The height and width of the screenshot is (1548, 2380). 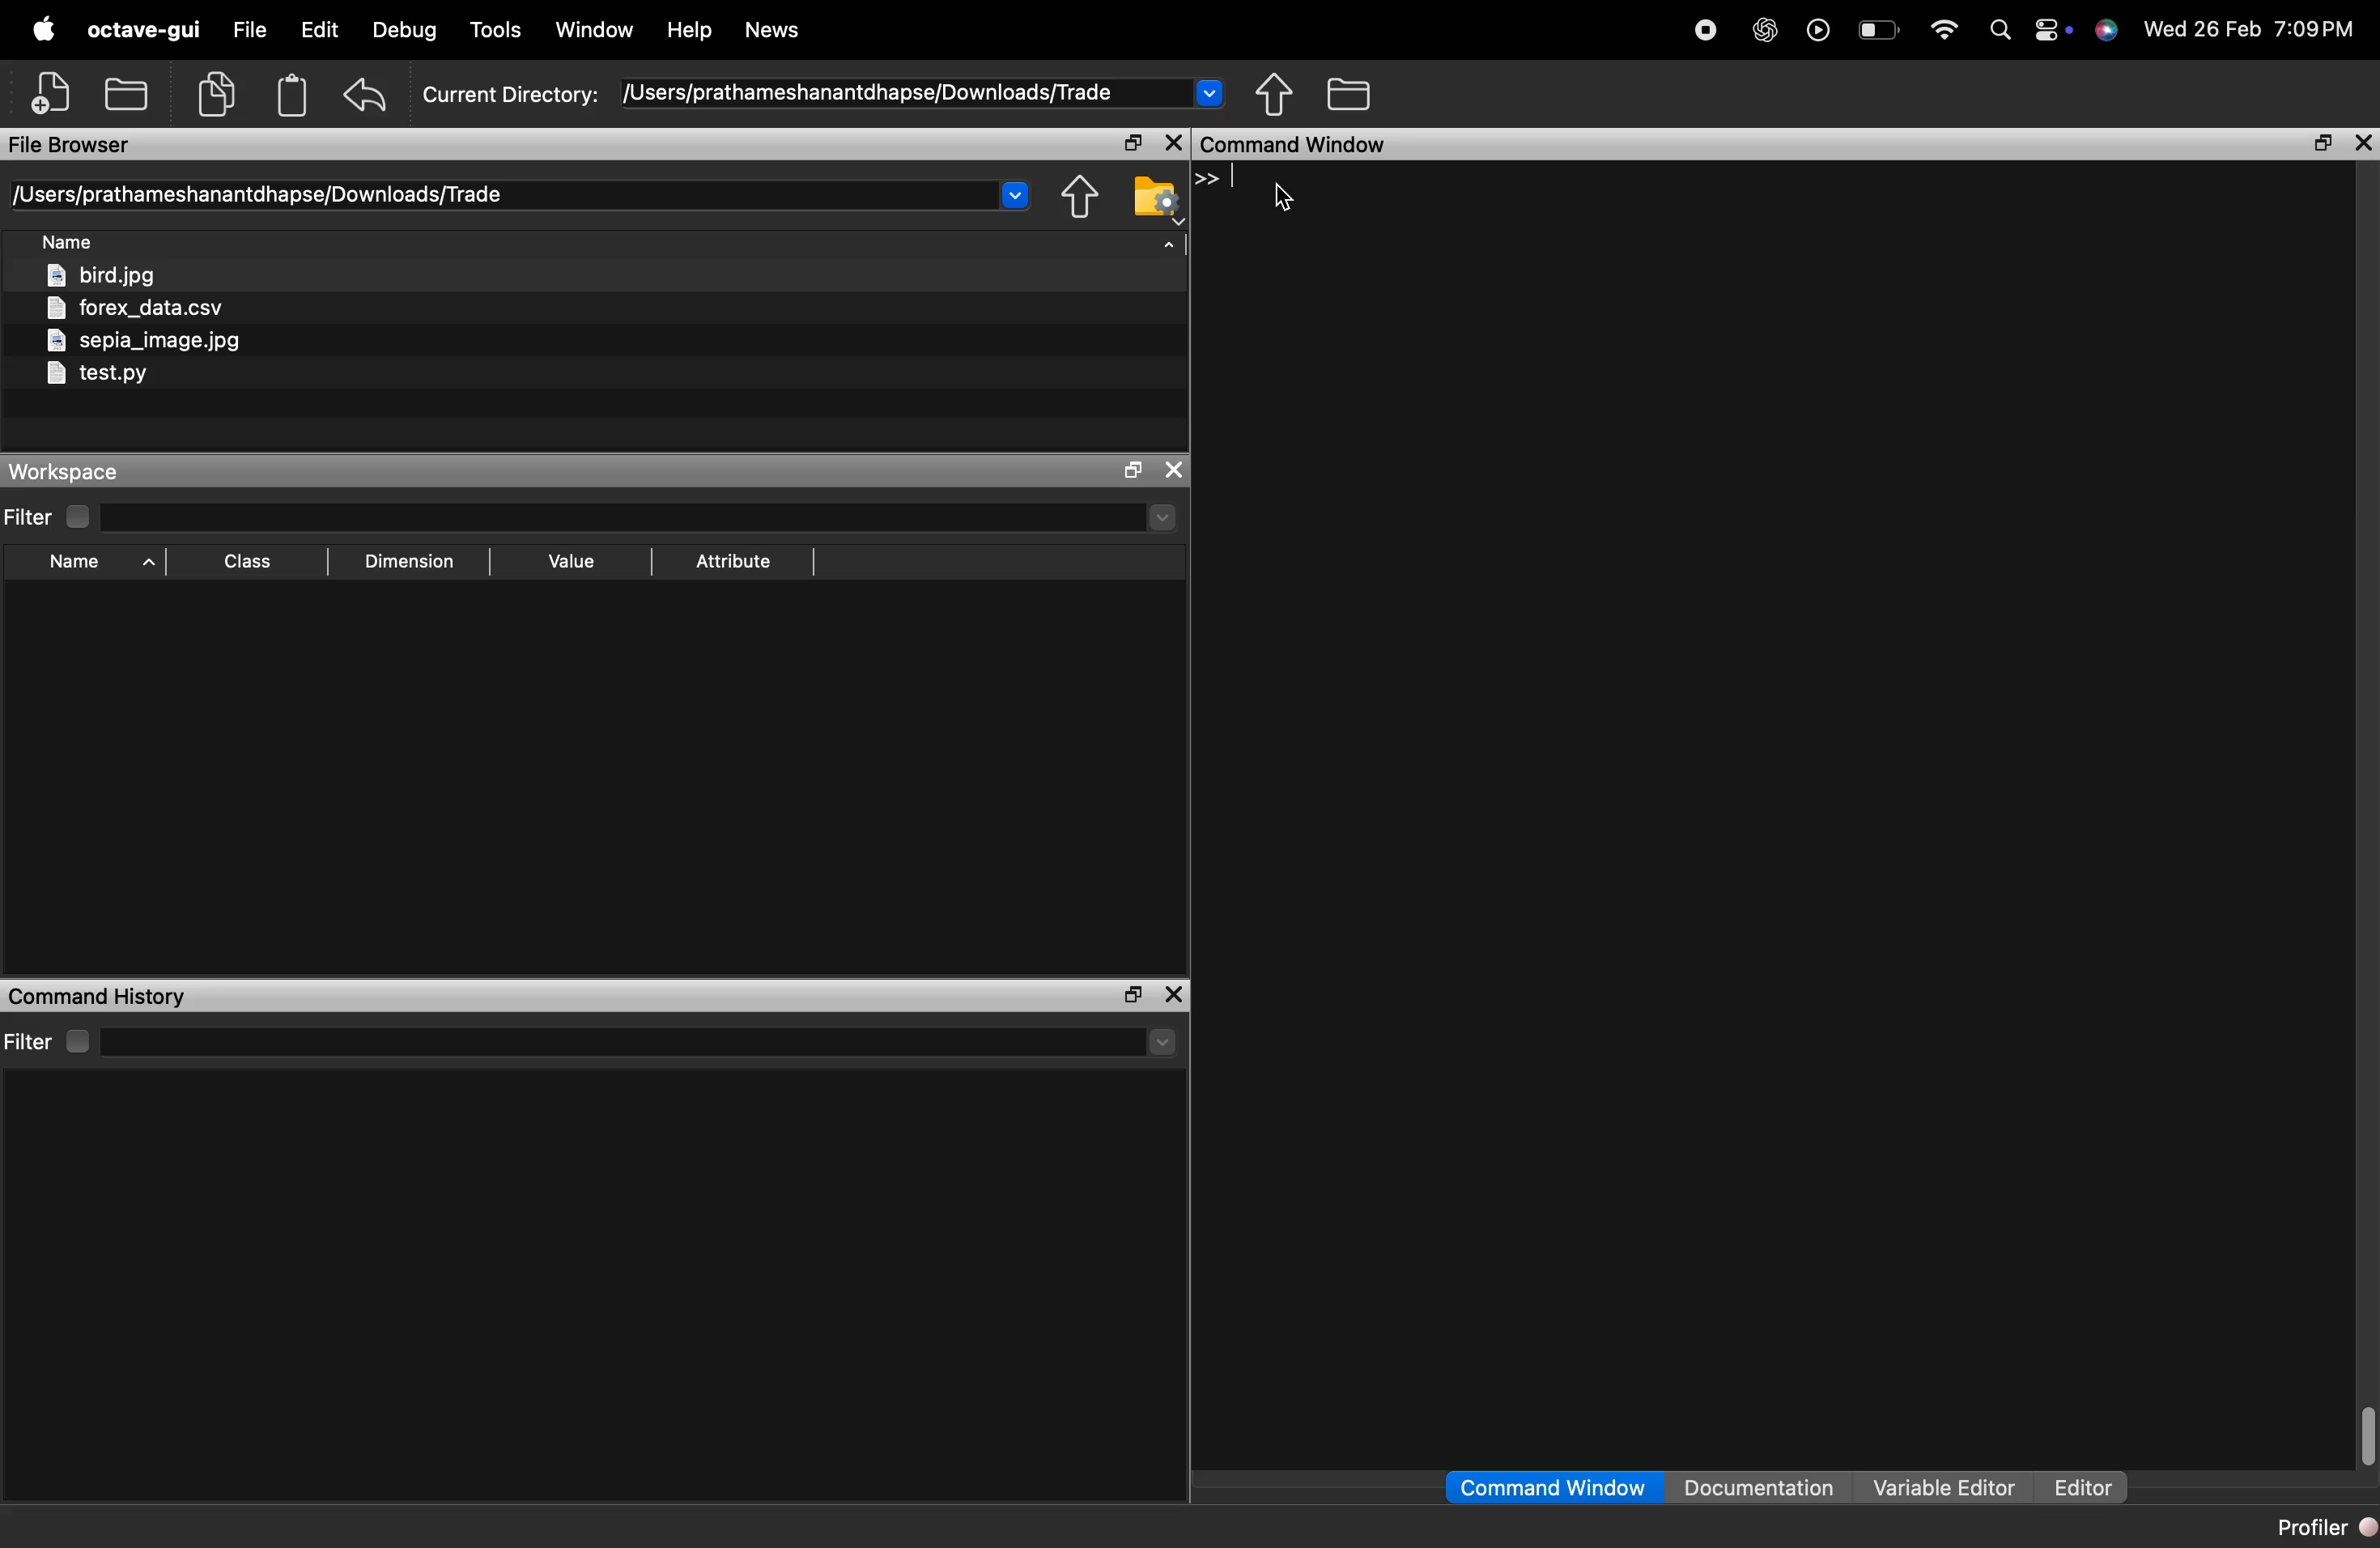 I want to click on sort by class, so click(x=254, y=562).